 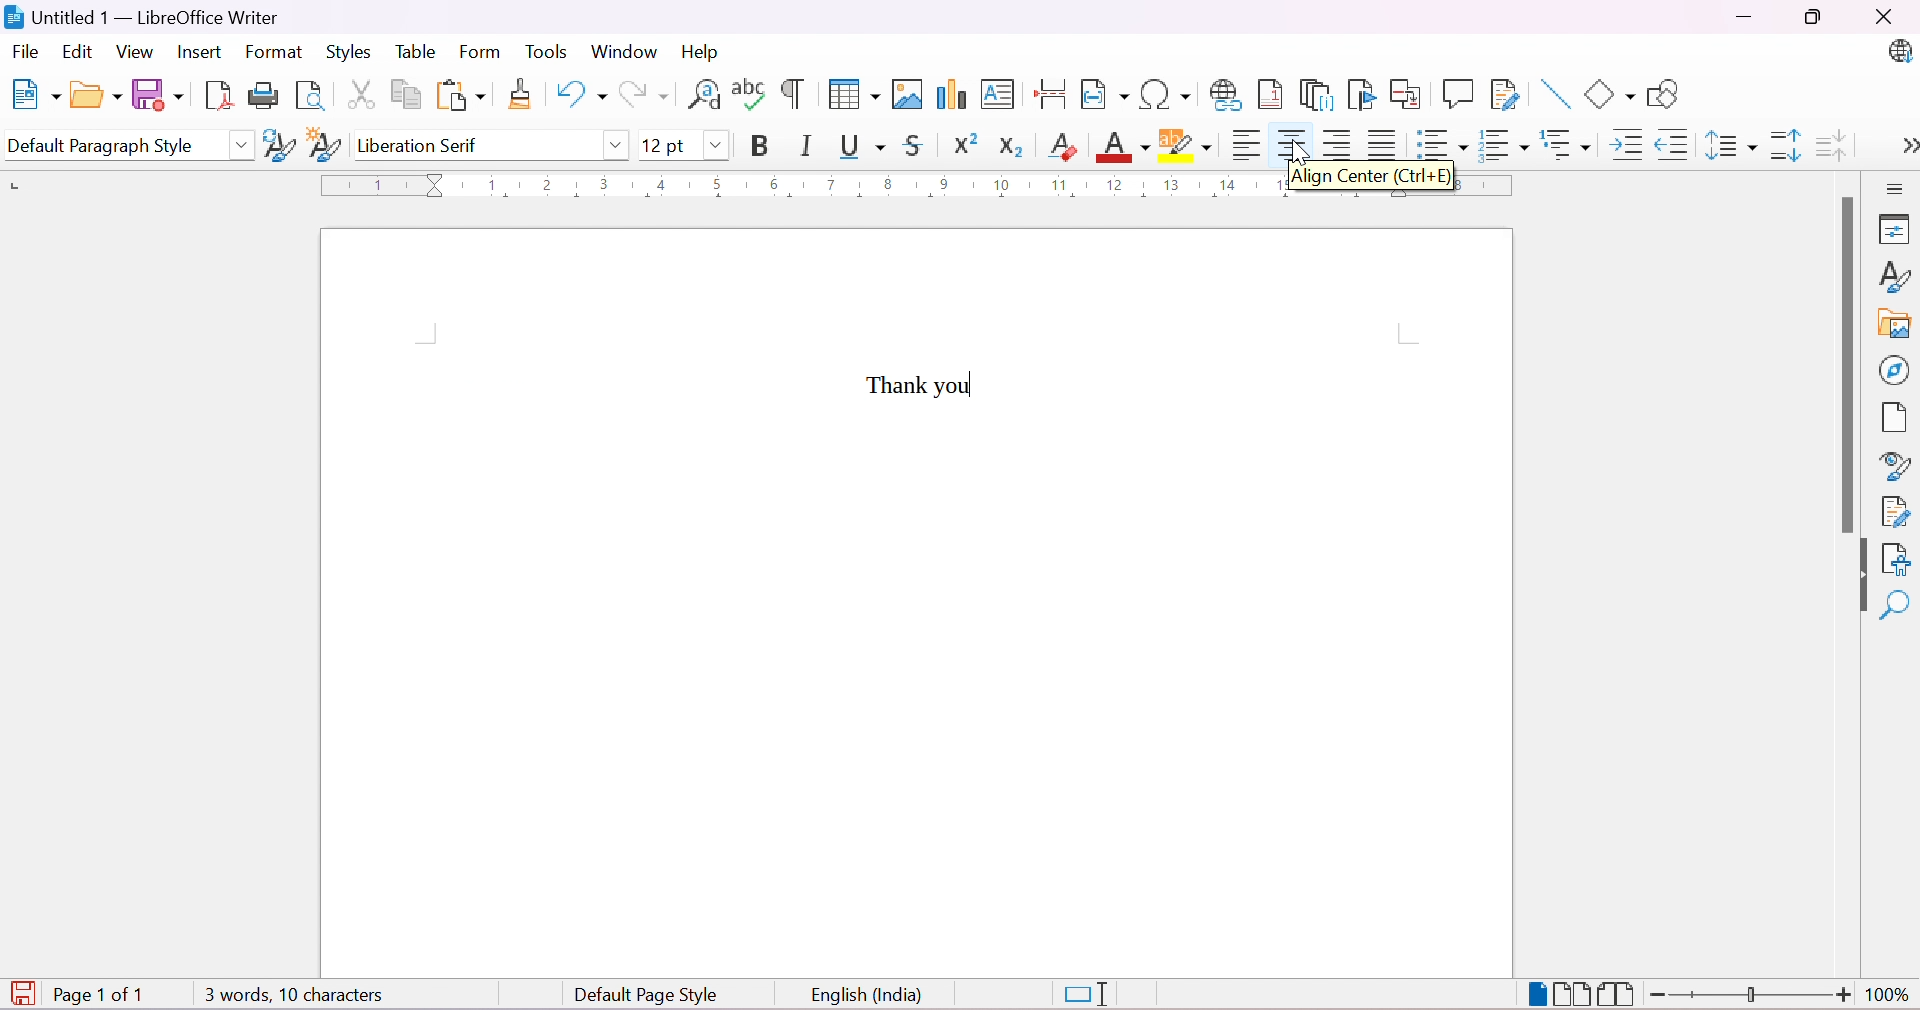 I want to click on Increase Paragraph Spacing, so click(x=1781, y=144).